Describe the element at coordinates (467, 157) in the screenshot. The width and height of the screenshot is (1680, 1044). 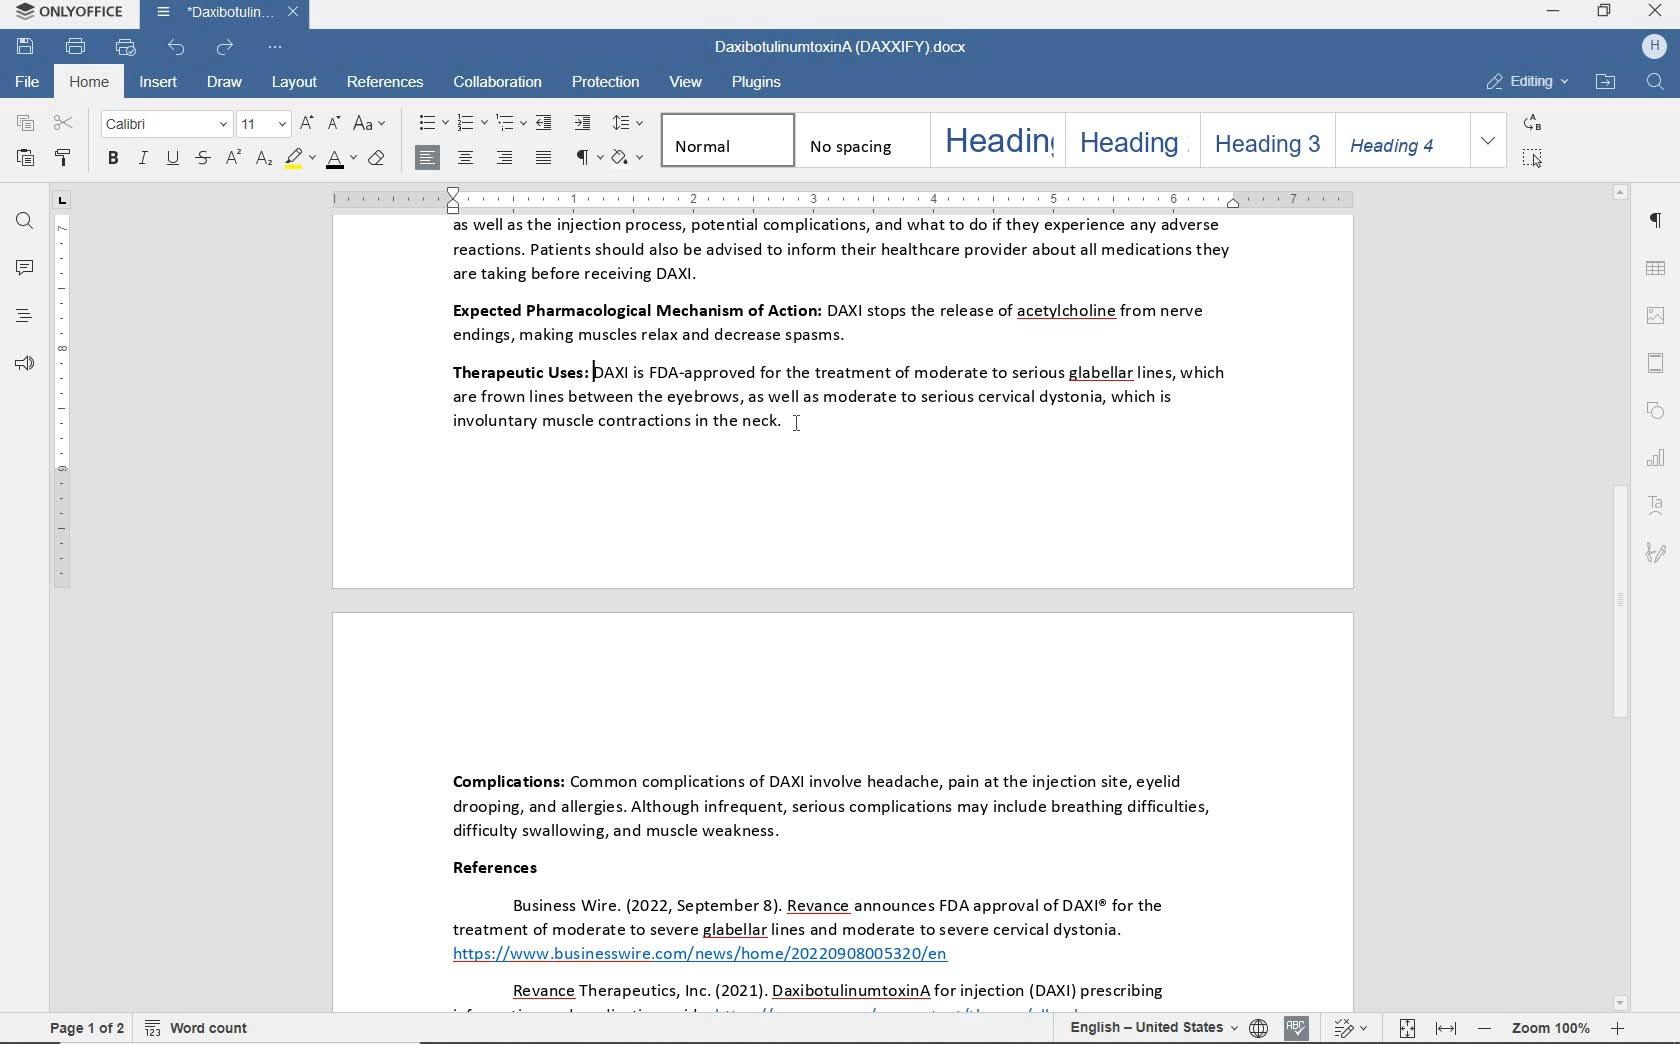
I see `align center` at that location.